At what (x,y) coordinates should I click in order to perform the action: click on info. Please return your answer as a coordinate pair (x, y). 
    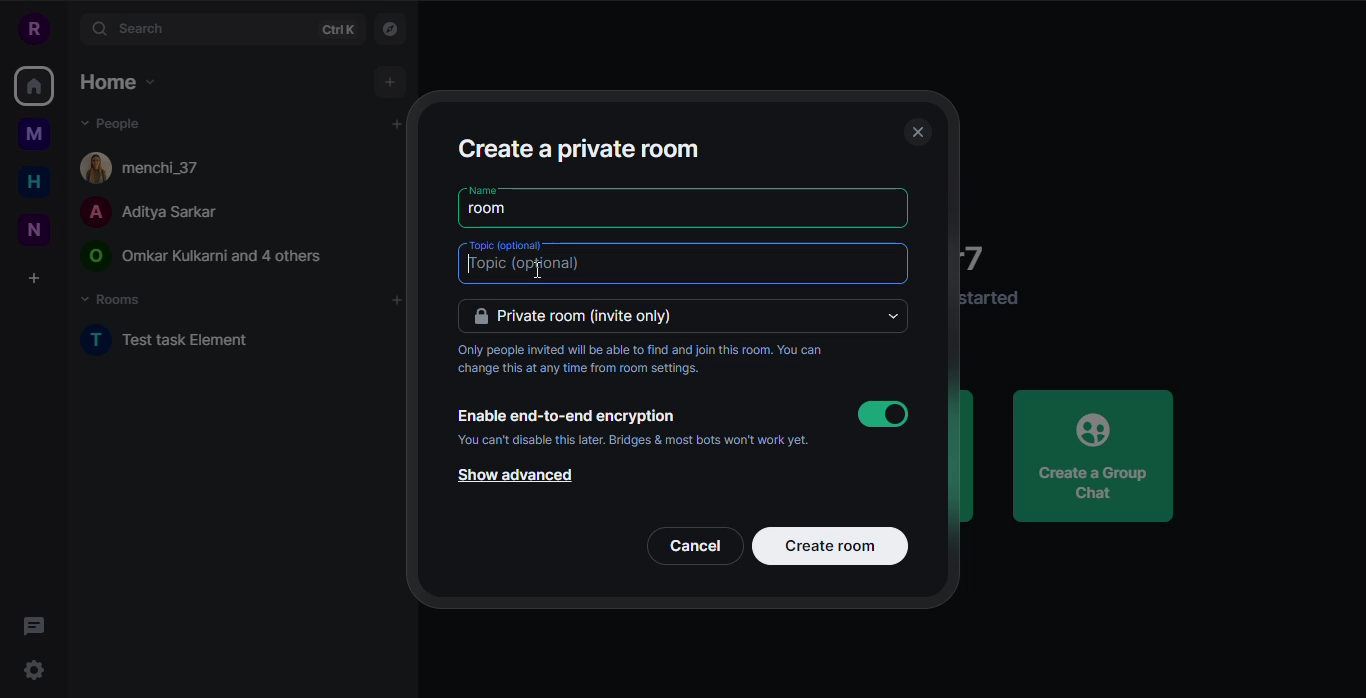
    Looking at the image, I should click on (633, 440).